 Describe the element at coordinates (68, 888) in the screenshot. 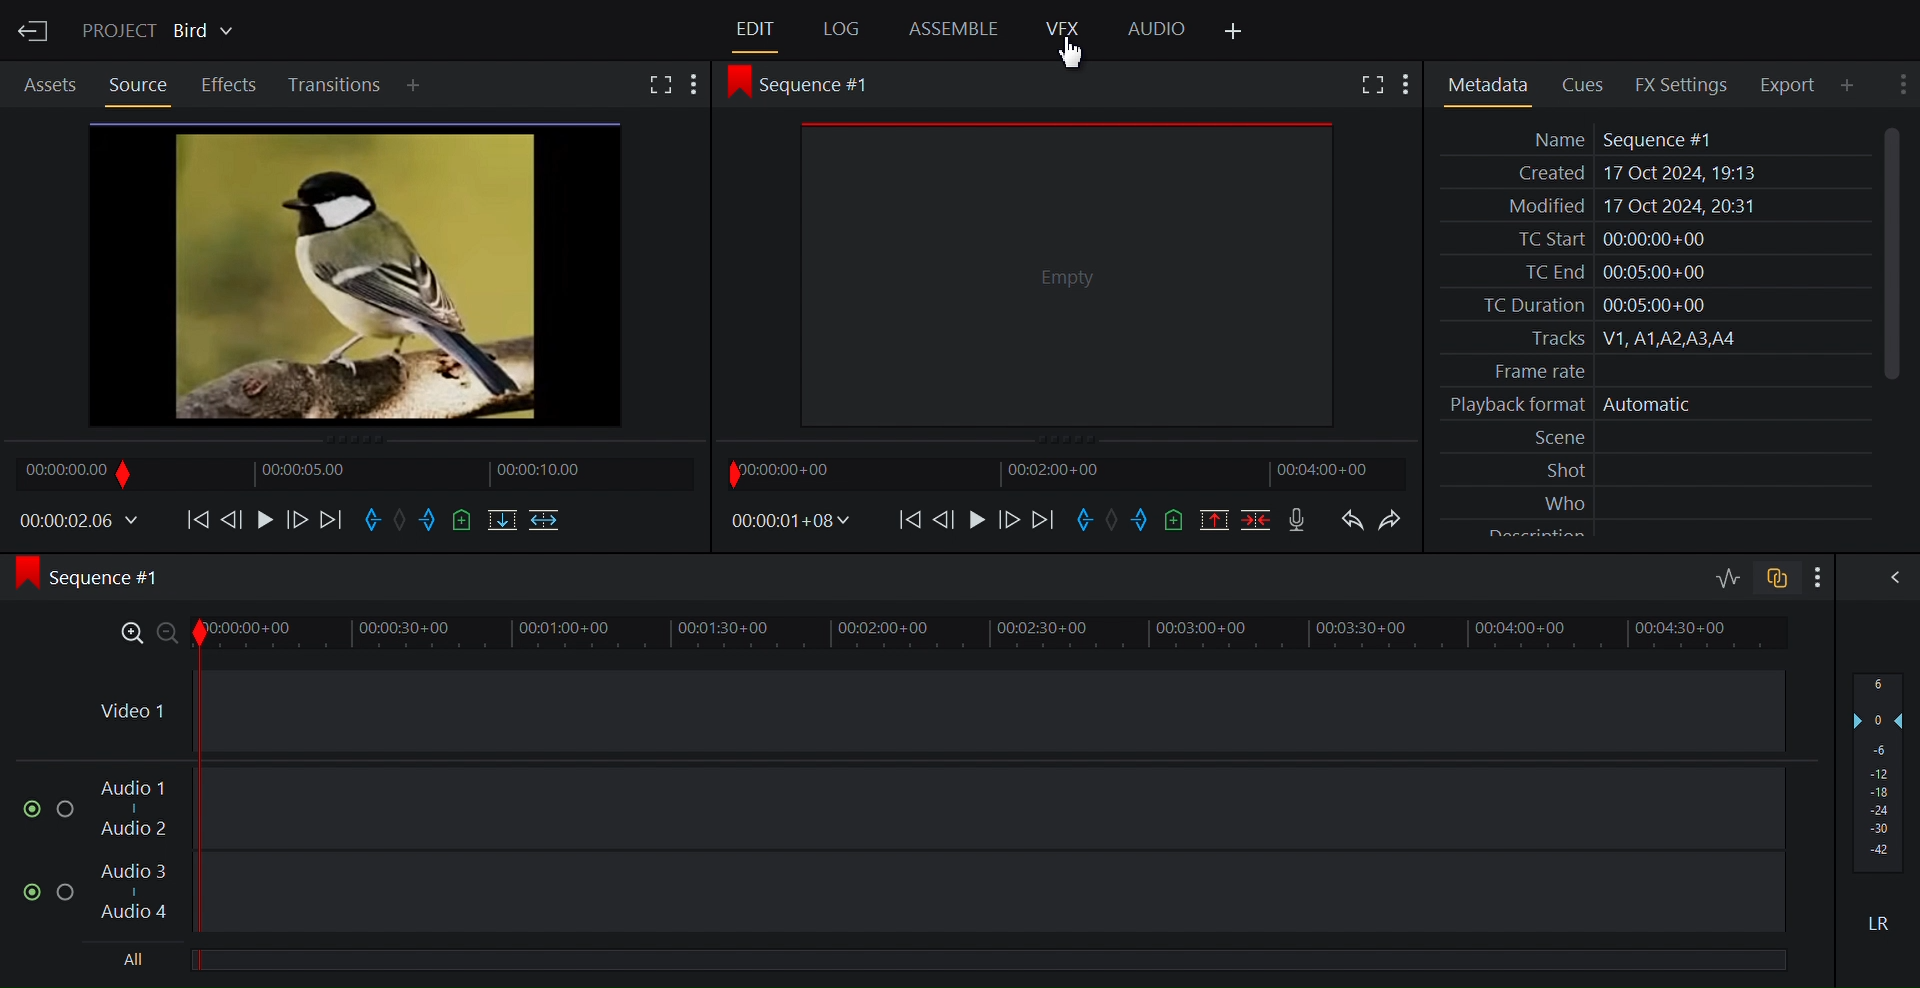

I see `Solo this track` at that location.